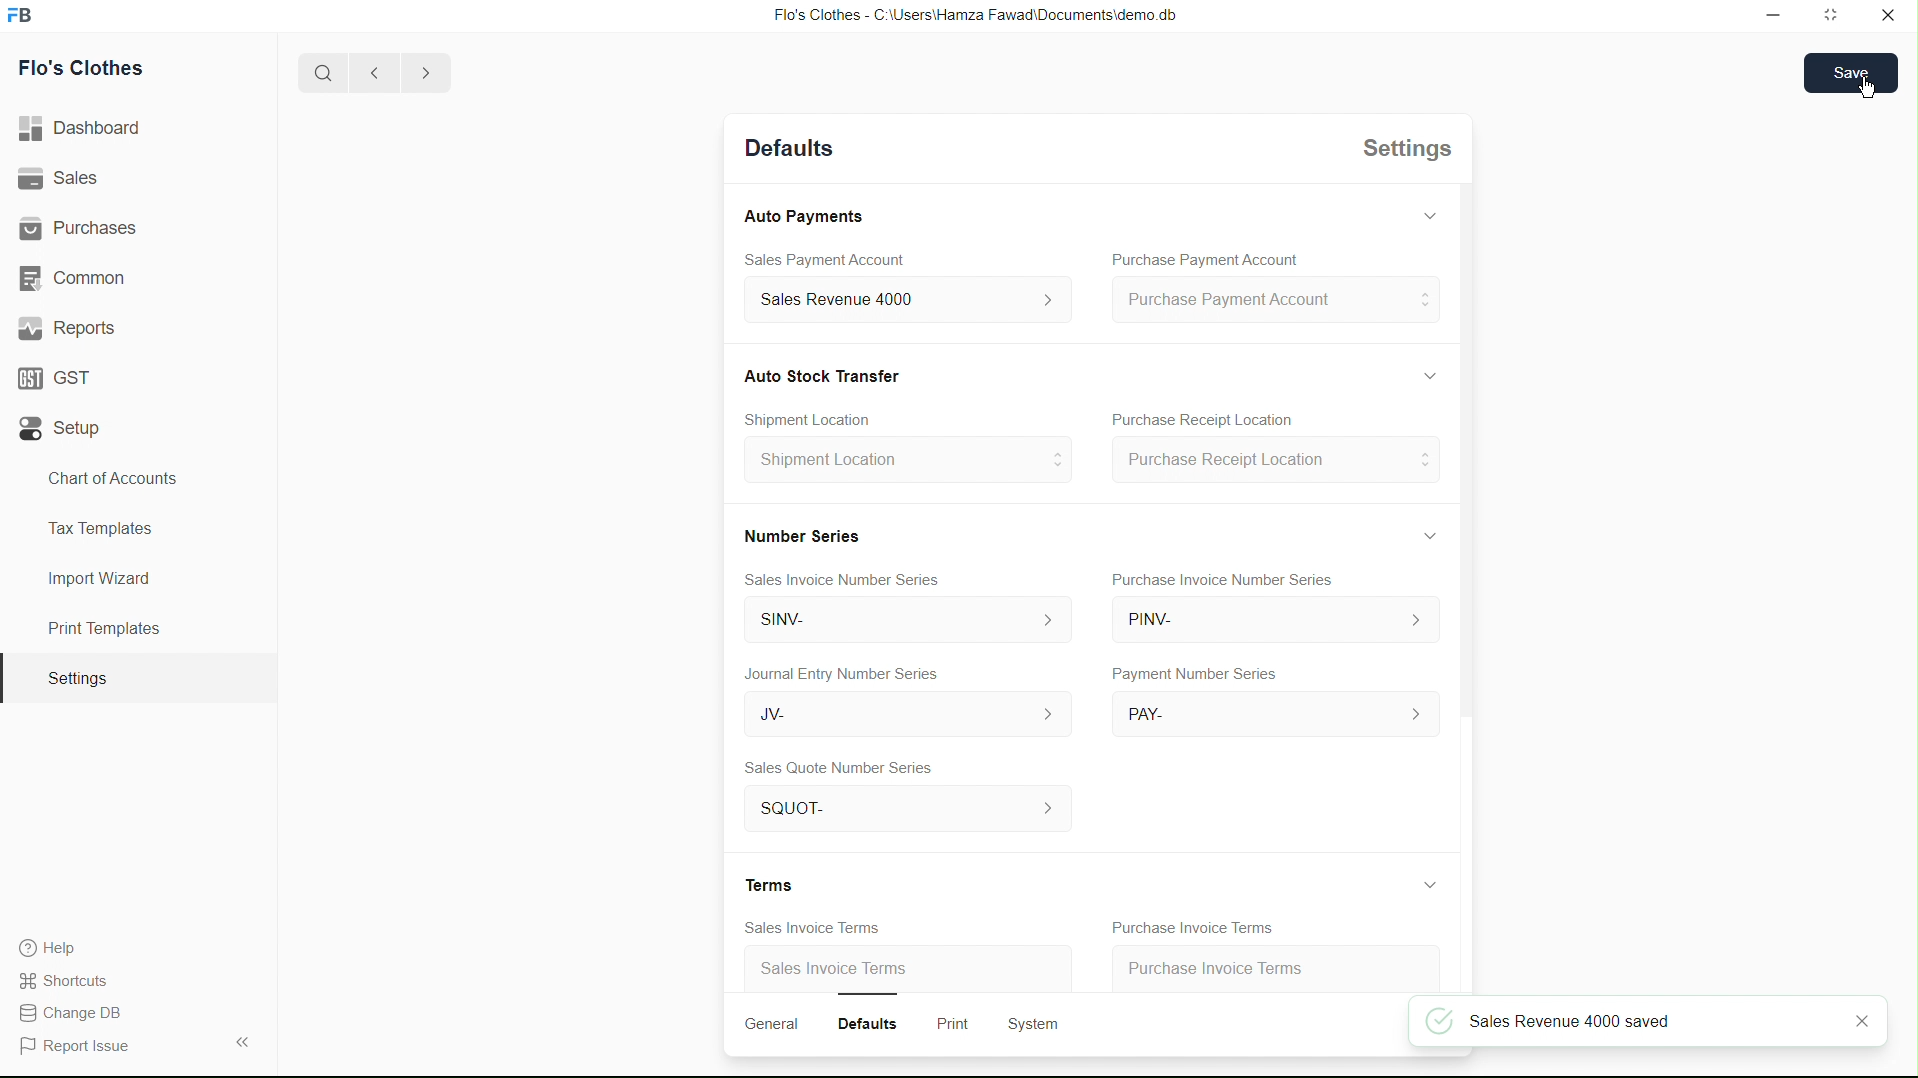 The image size is (1918, 1078). I want to click on Purchase Invoice Number Series, so click(1232, 579).